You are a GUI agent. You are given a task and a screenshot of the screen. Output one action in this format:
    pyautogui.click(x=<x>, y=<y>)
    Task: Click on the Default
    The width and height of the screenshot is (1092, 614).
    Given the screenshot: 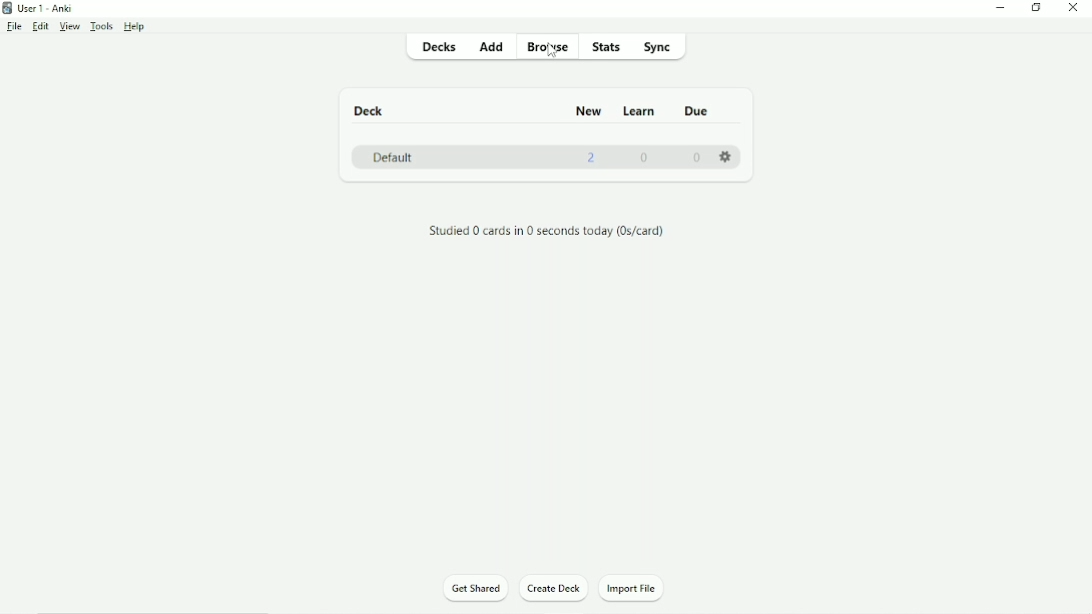 What is the action you would take?
    pyautogui.click(x=389, y=157)
    